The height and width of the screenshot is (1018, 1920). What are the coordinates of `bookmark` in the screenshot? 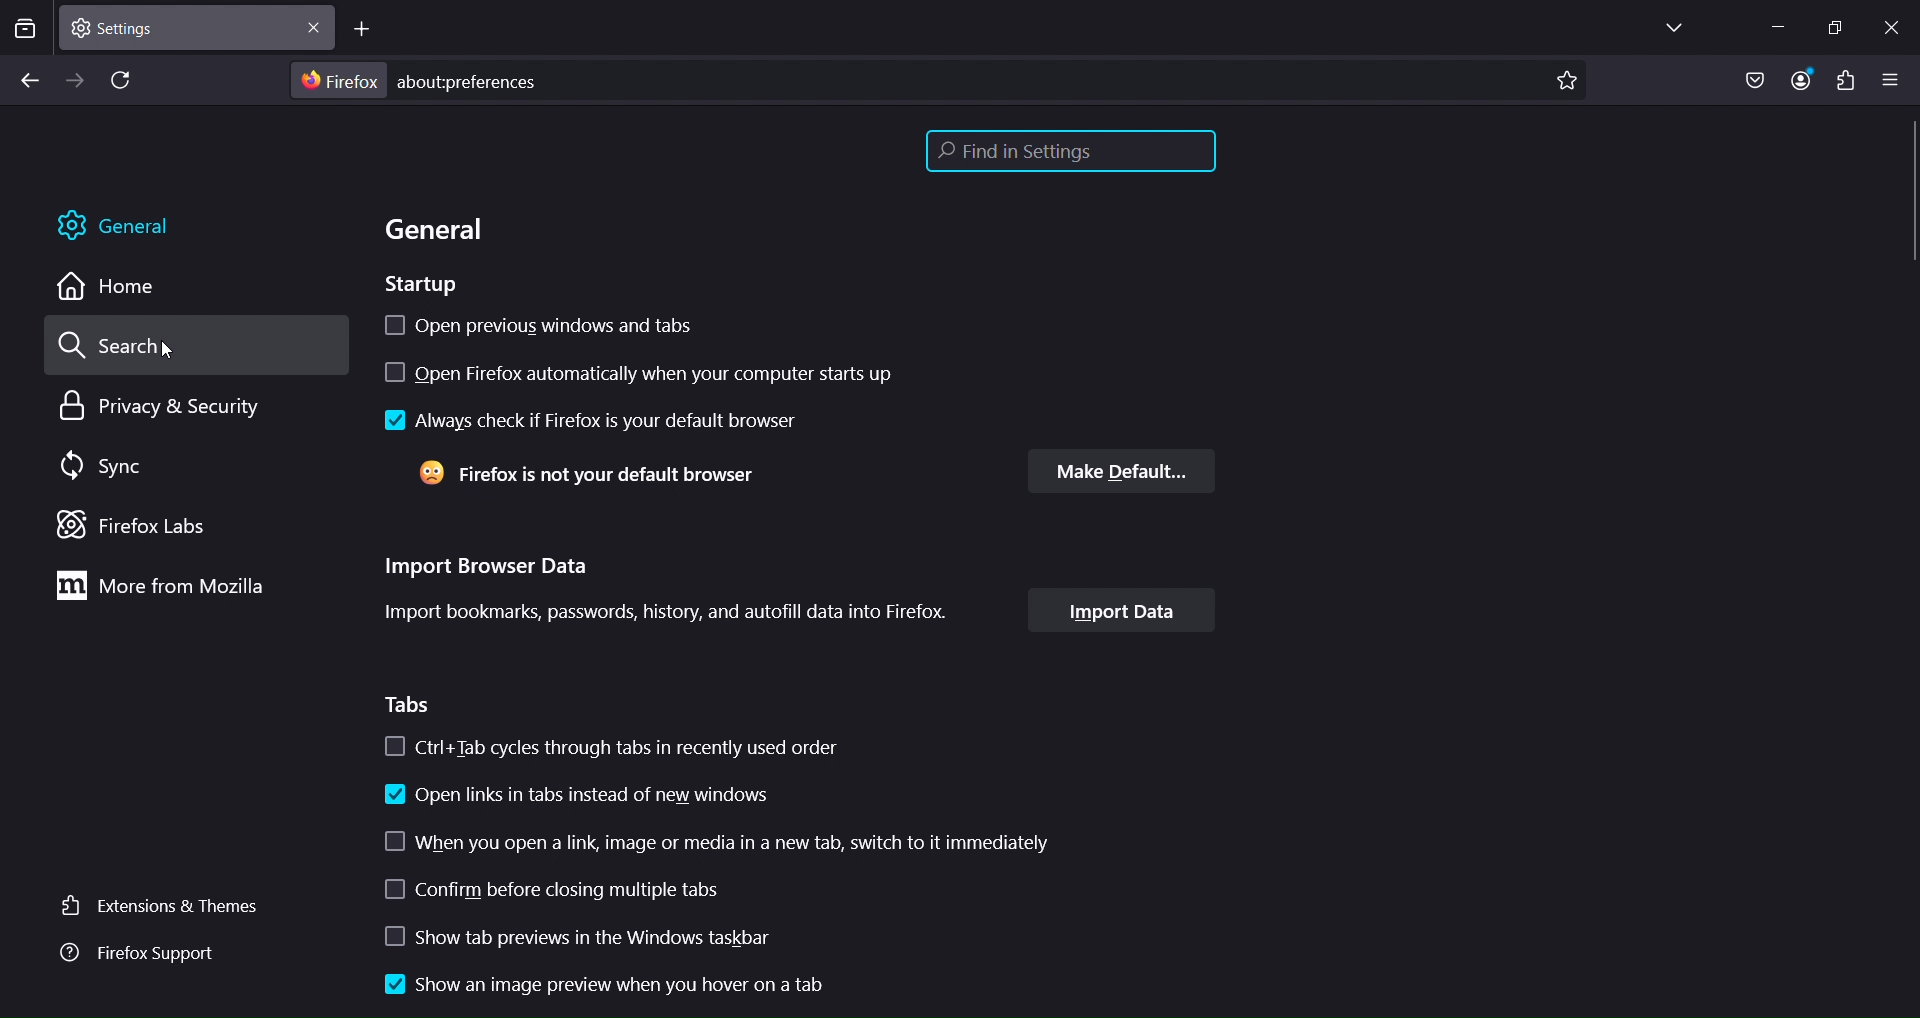 It's located at (1567, 82).